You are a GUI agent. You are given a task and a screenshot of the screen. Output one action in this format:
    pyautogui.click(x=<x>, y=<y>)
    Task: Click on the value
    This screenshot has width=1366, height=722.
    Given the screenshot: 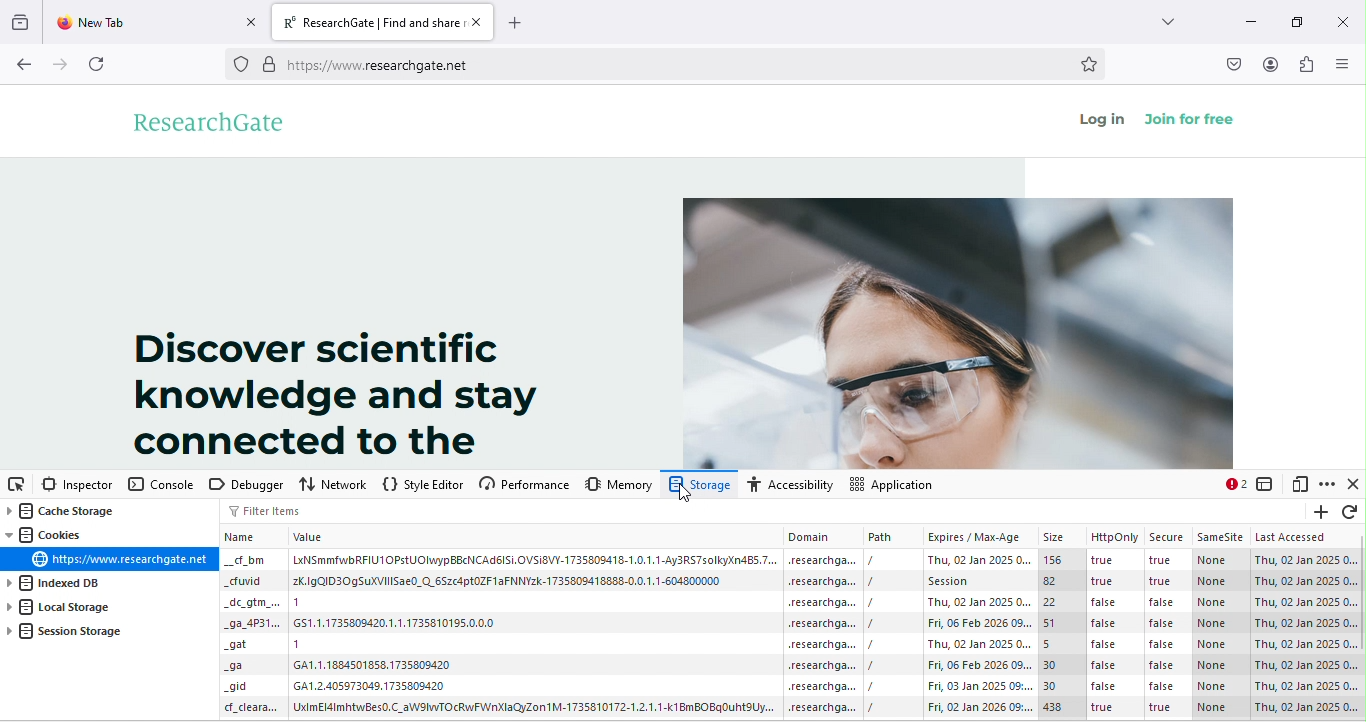 What is the action you would take?
    pyautogui.click(x=373, y=687)
    